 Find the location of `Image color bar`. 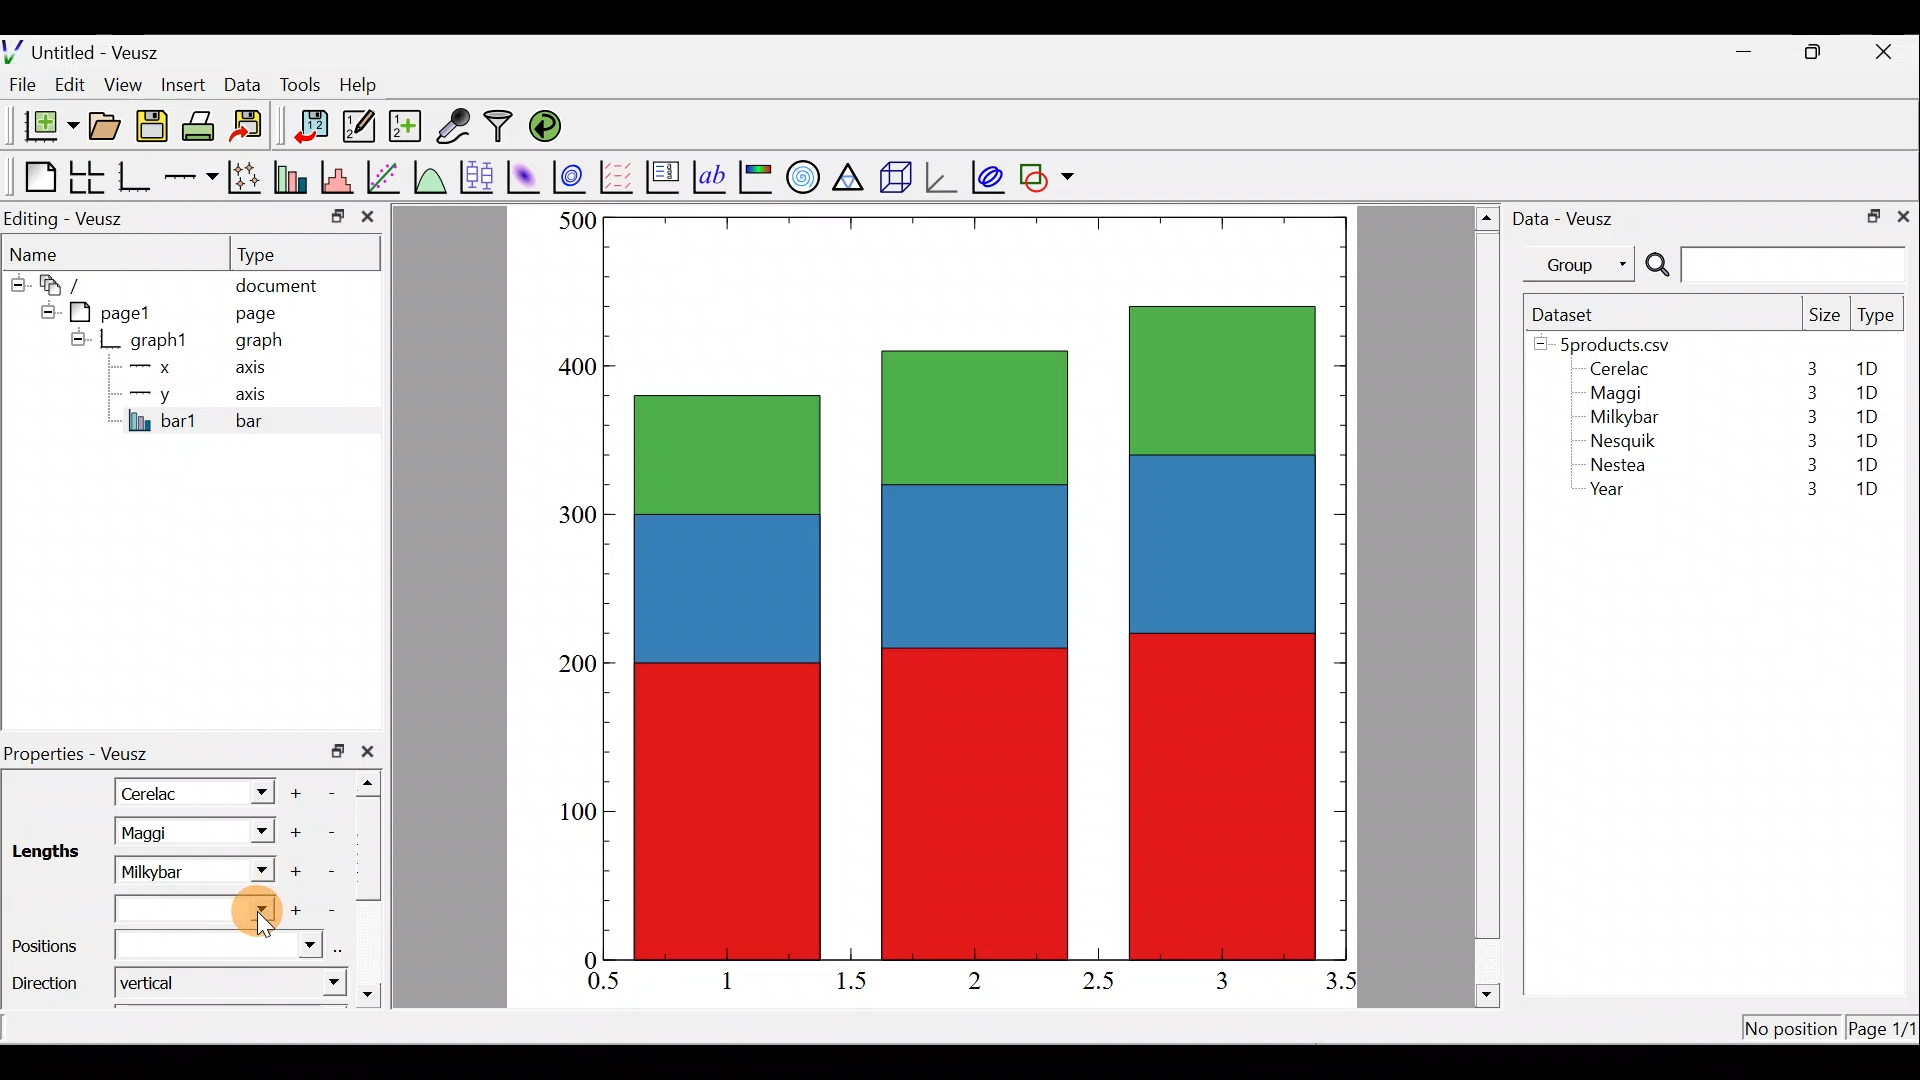

Image color bar is located at coordinates (757, 176).